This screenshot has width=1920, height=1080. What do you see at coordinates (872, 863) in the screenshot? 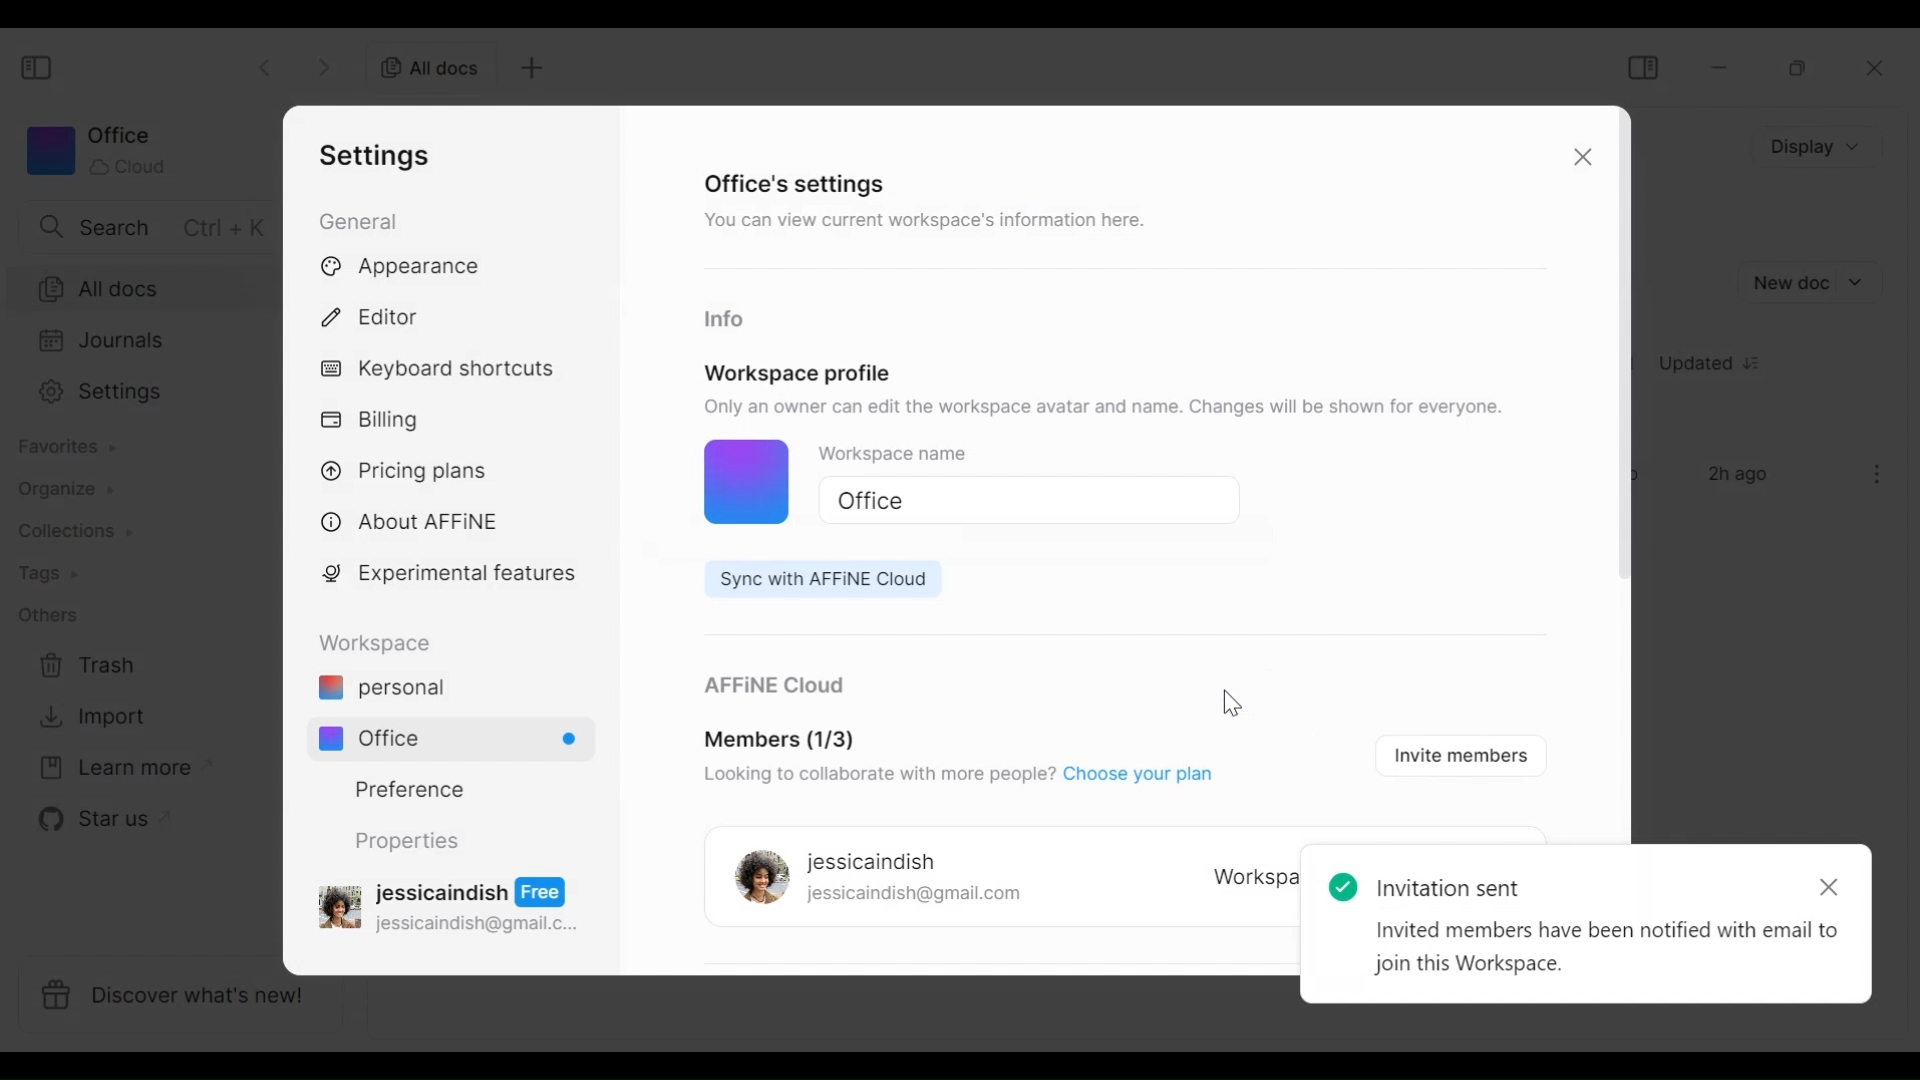
I see `Jessicaindish` at bounding box center [872, 863].